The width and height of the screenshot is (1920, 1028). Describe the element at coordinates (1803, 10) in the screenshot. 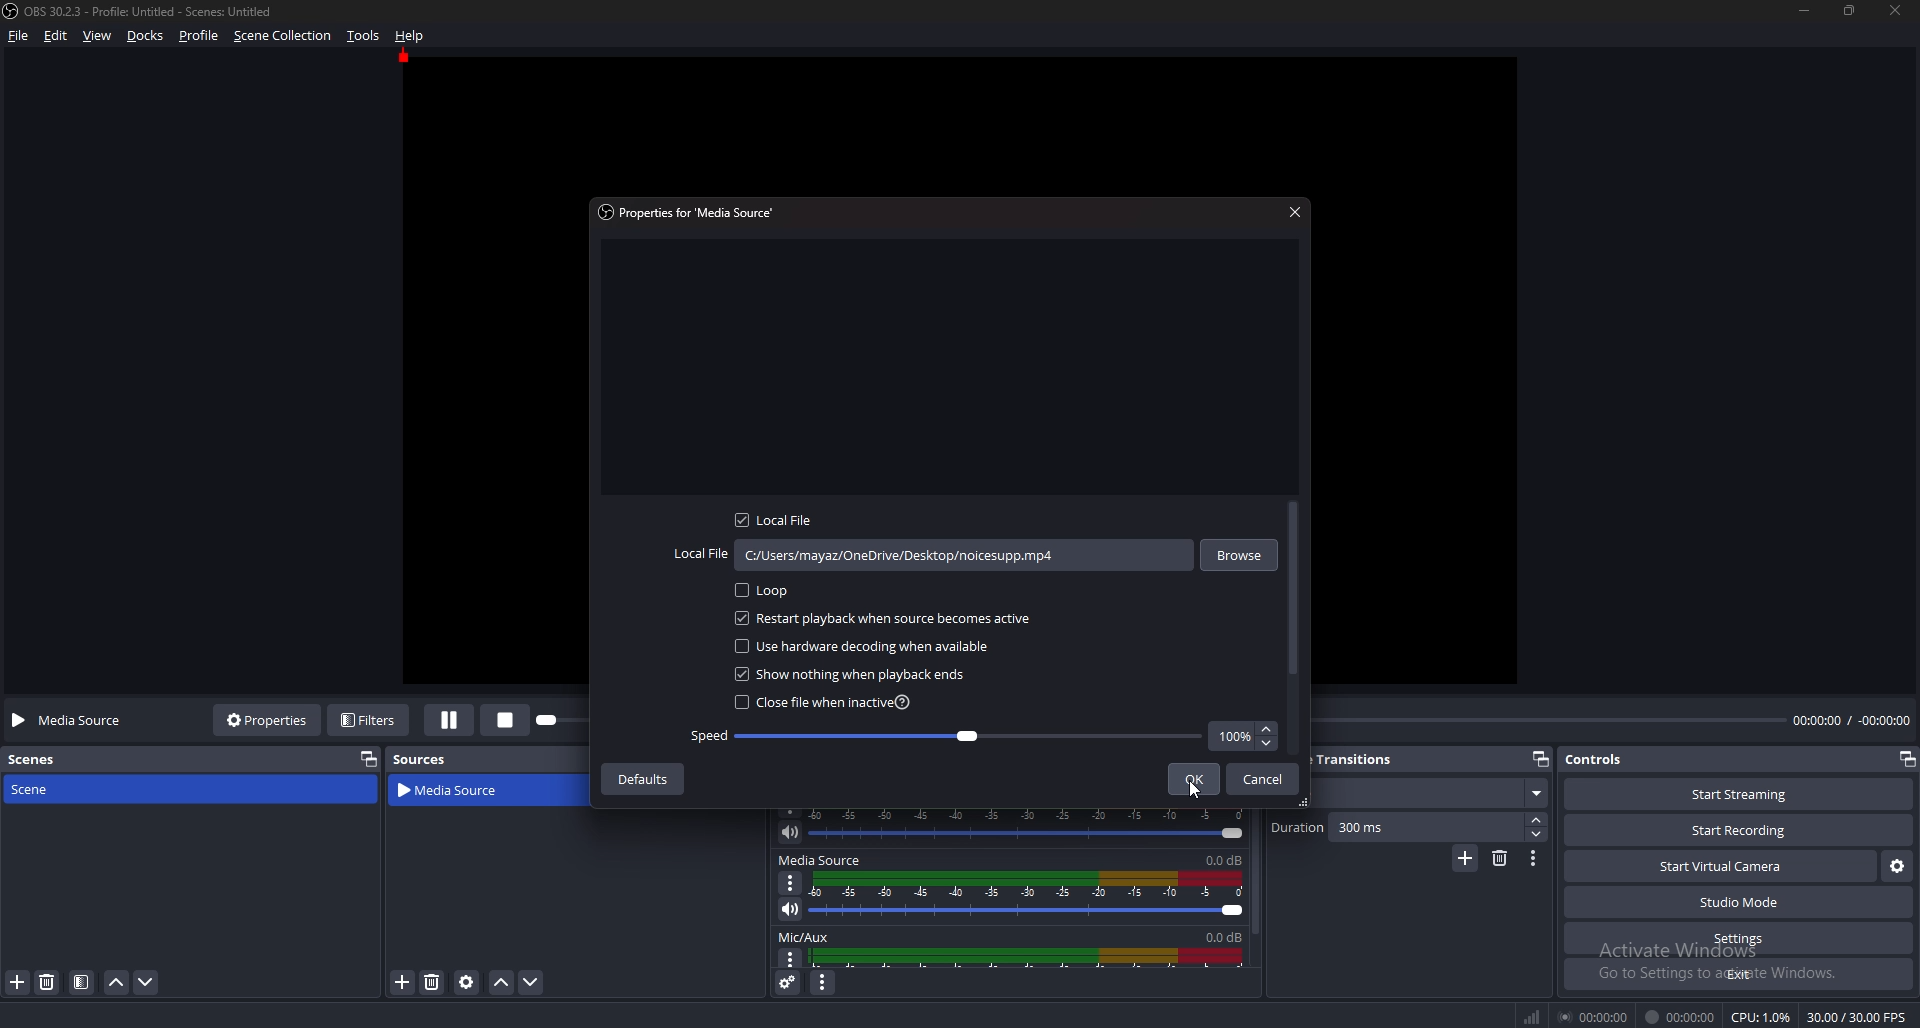

I see `Minimize` at that location.